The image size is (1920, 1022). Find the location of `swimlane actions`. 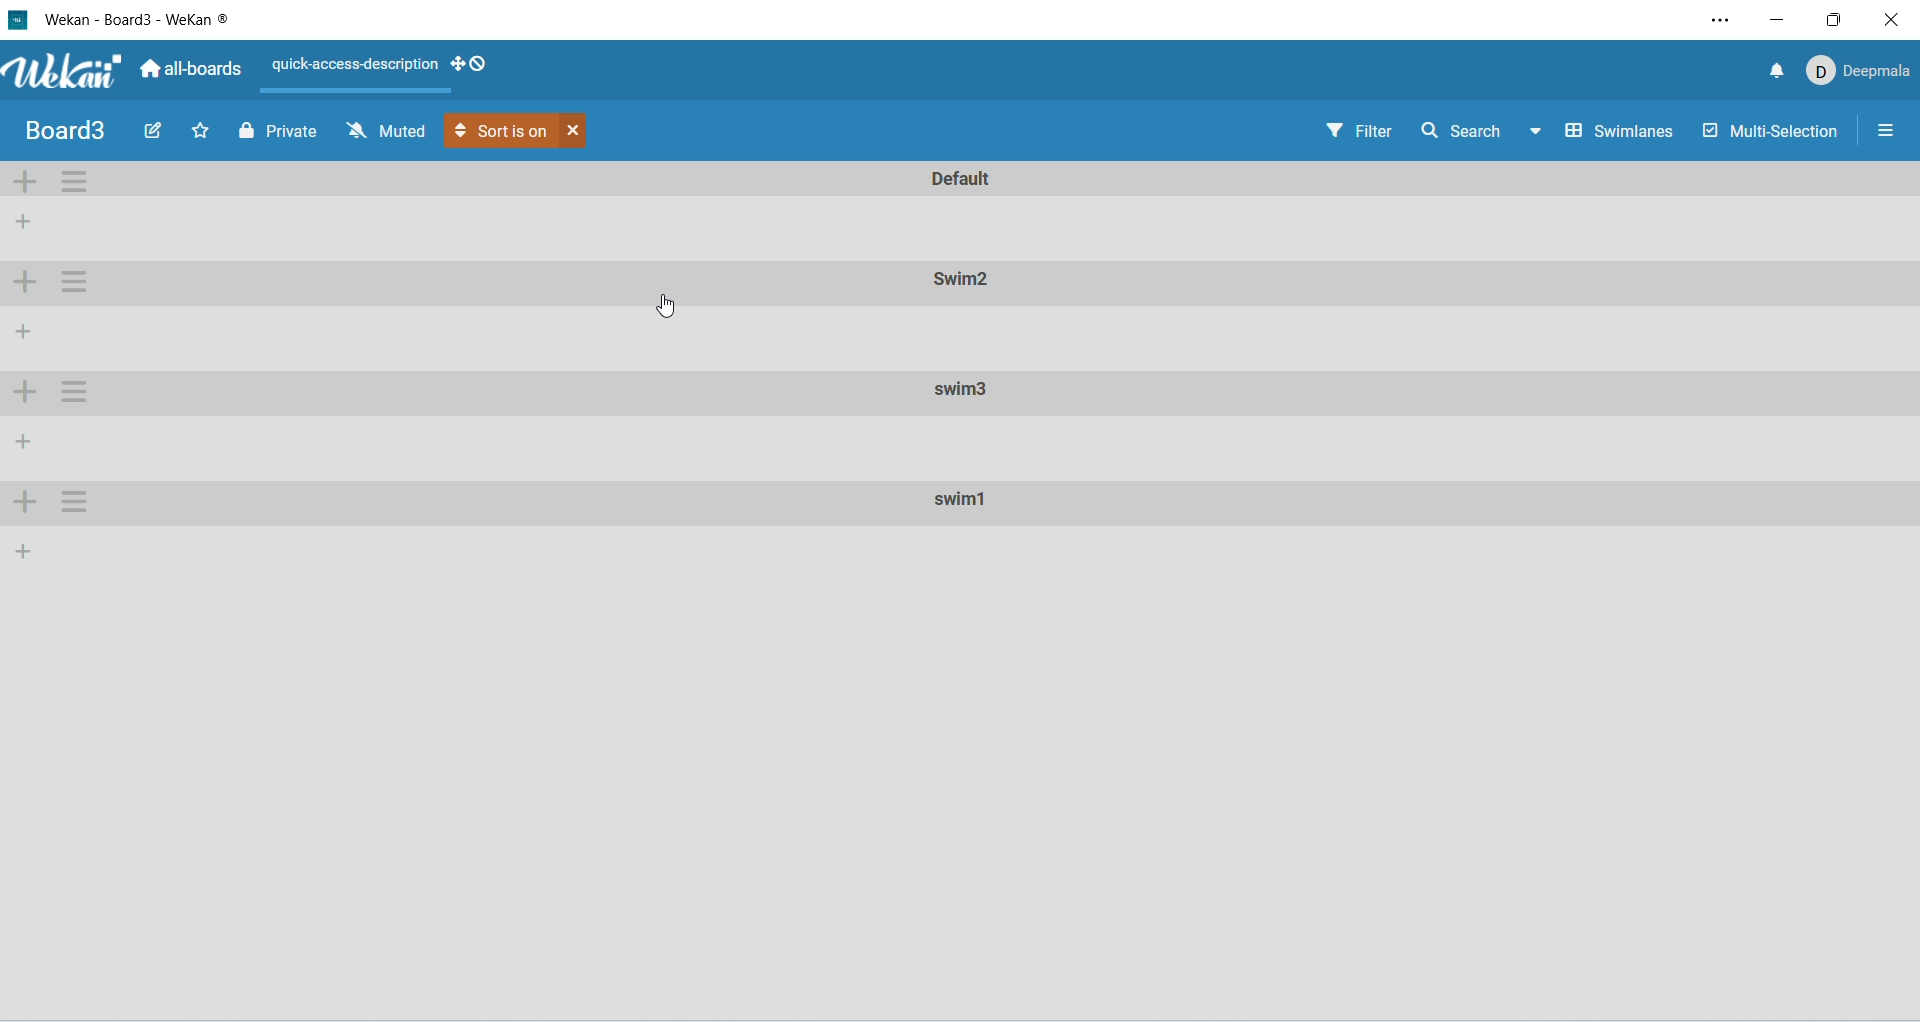

swimlane actions is located at coordinates (76, 180).